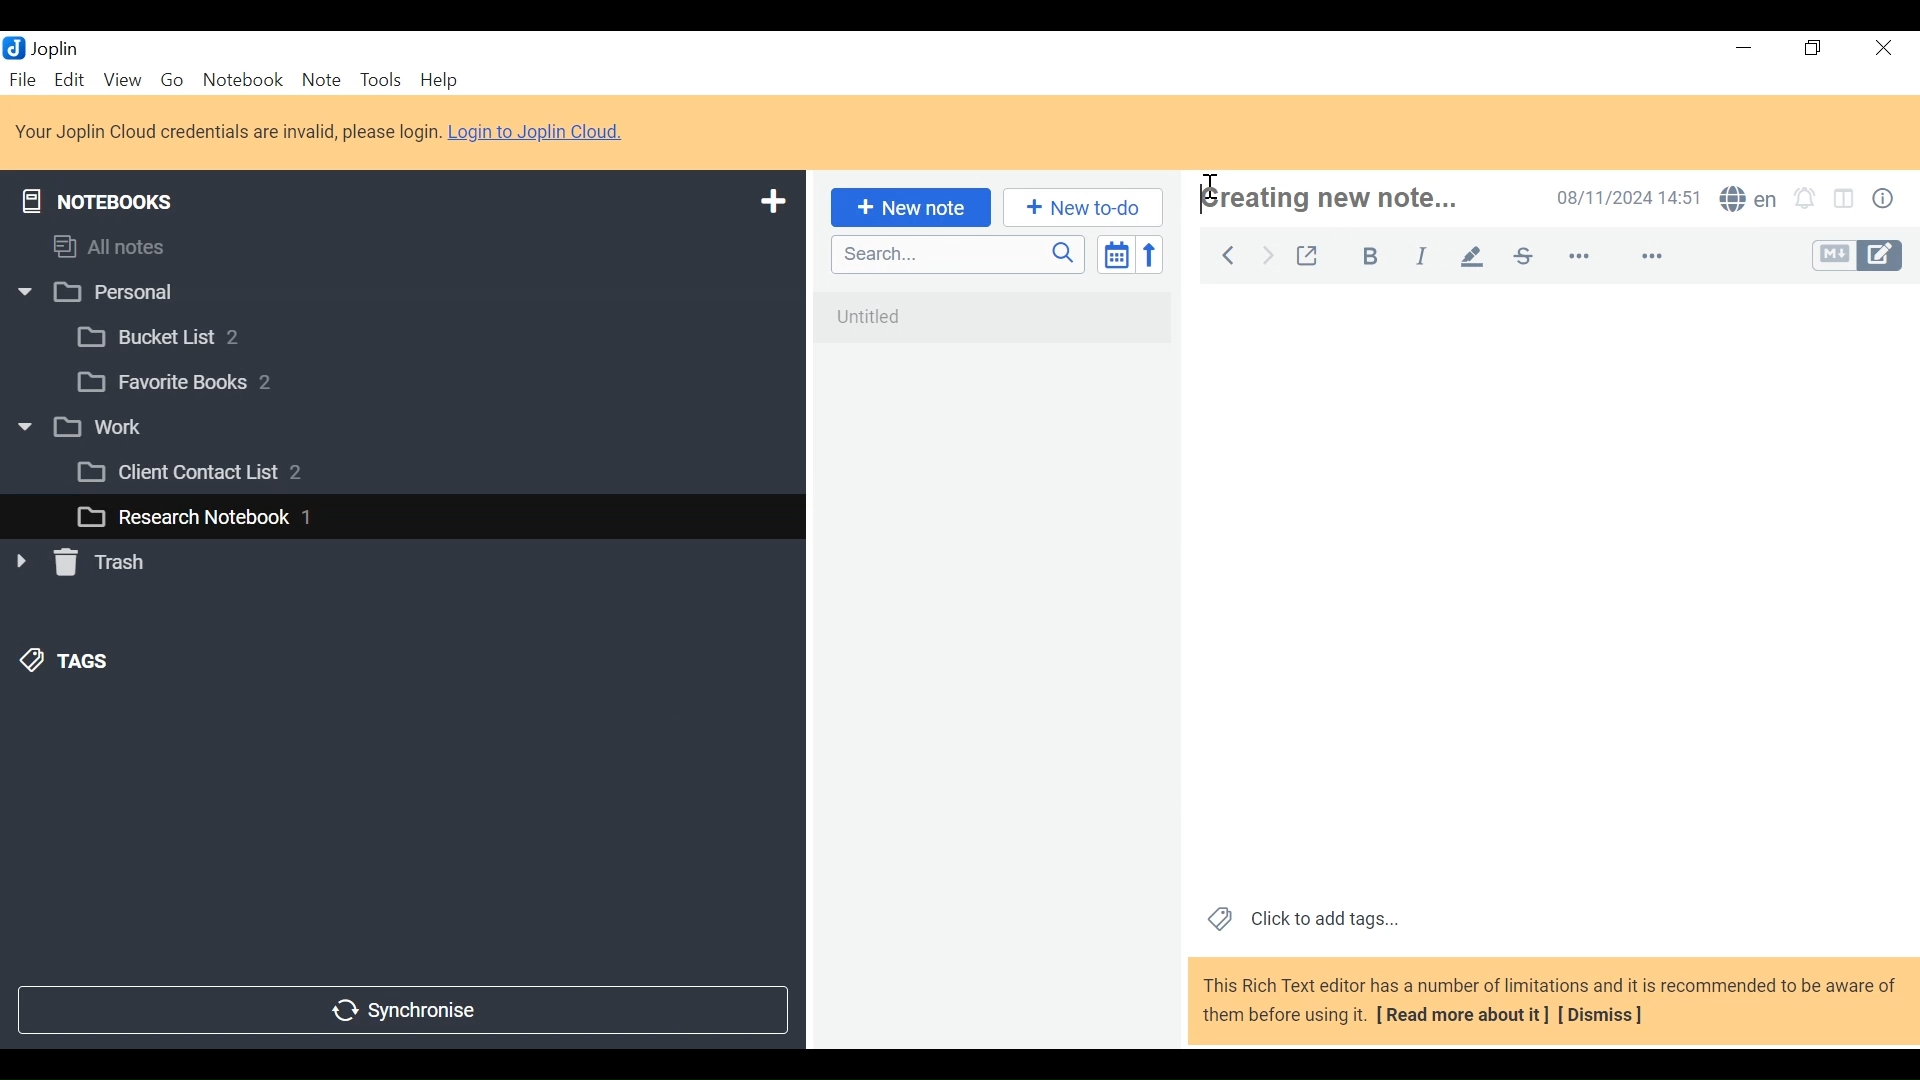 This screenshot has height=1080, width=1920. Describe the element at coordinates (907, 206) in the screenshot. I see `New note` at that location.